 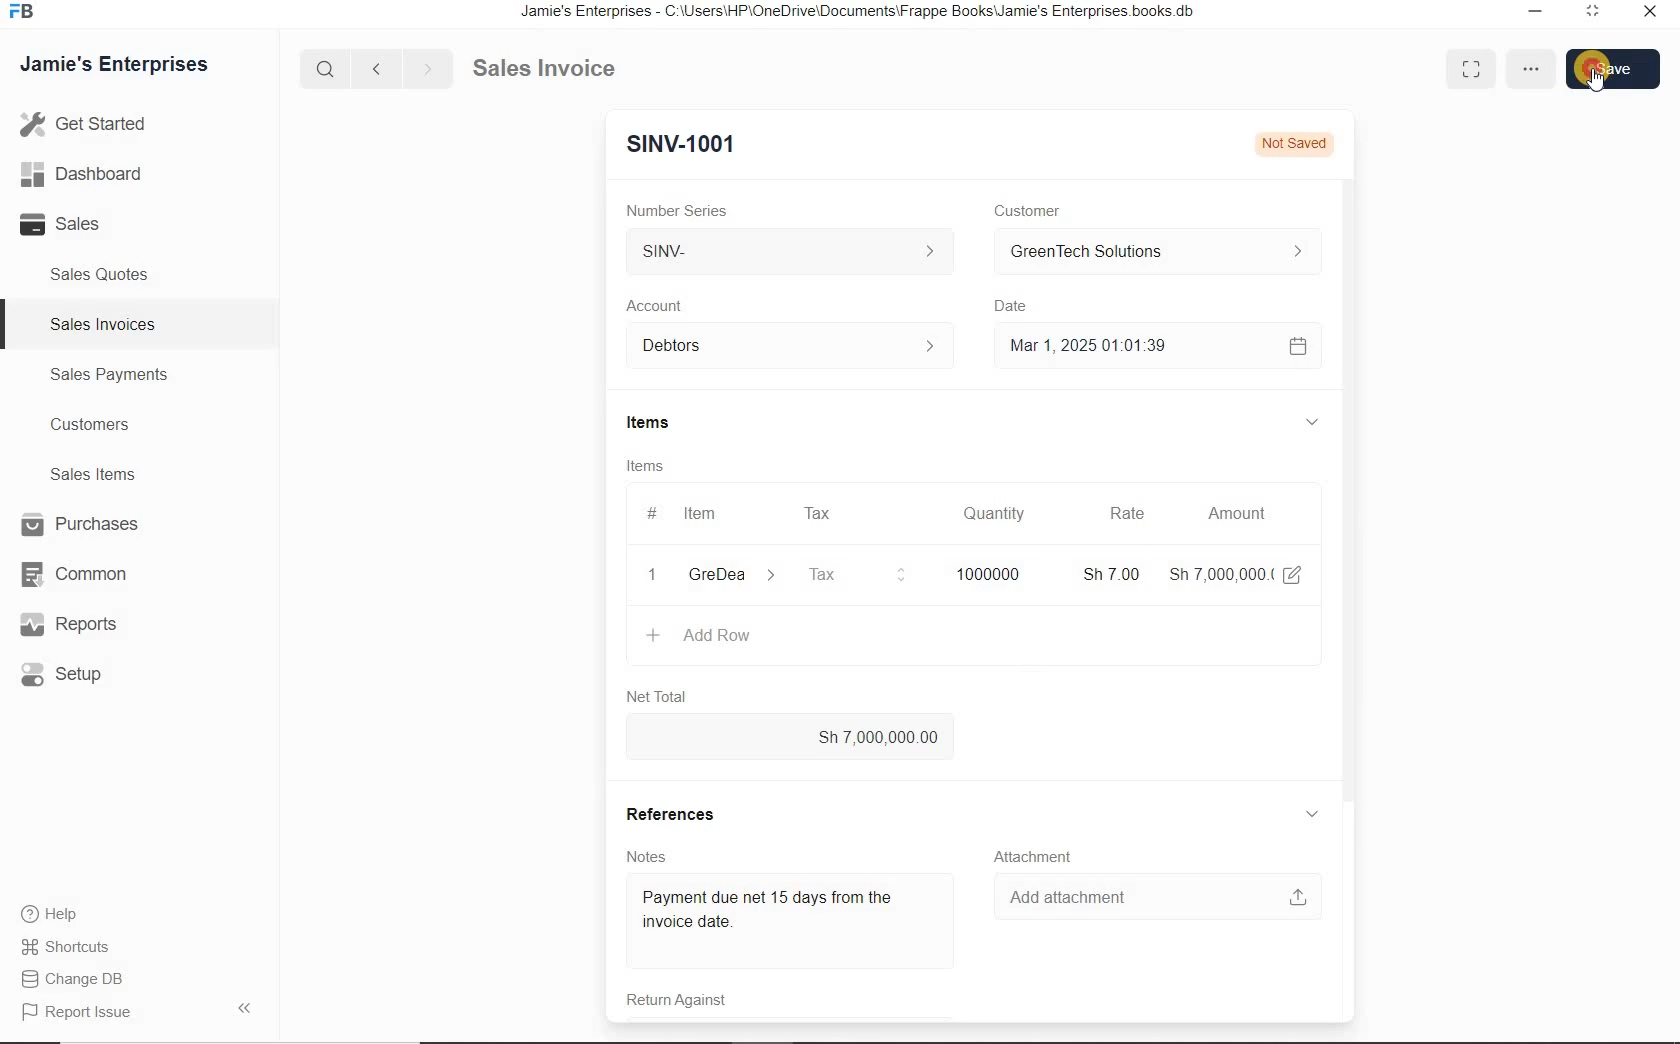 I want to click on full screen, so click(x=1457, y=69).